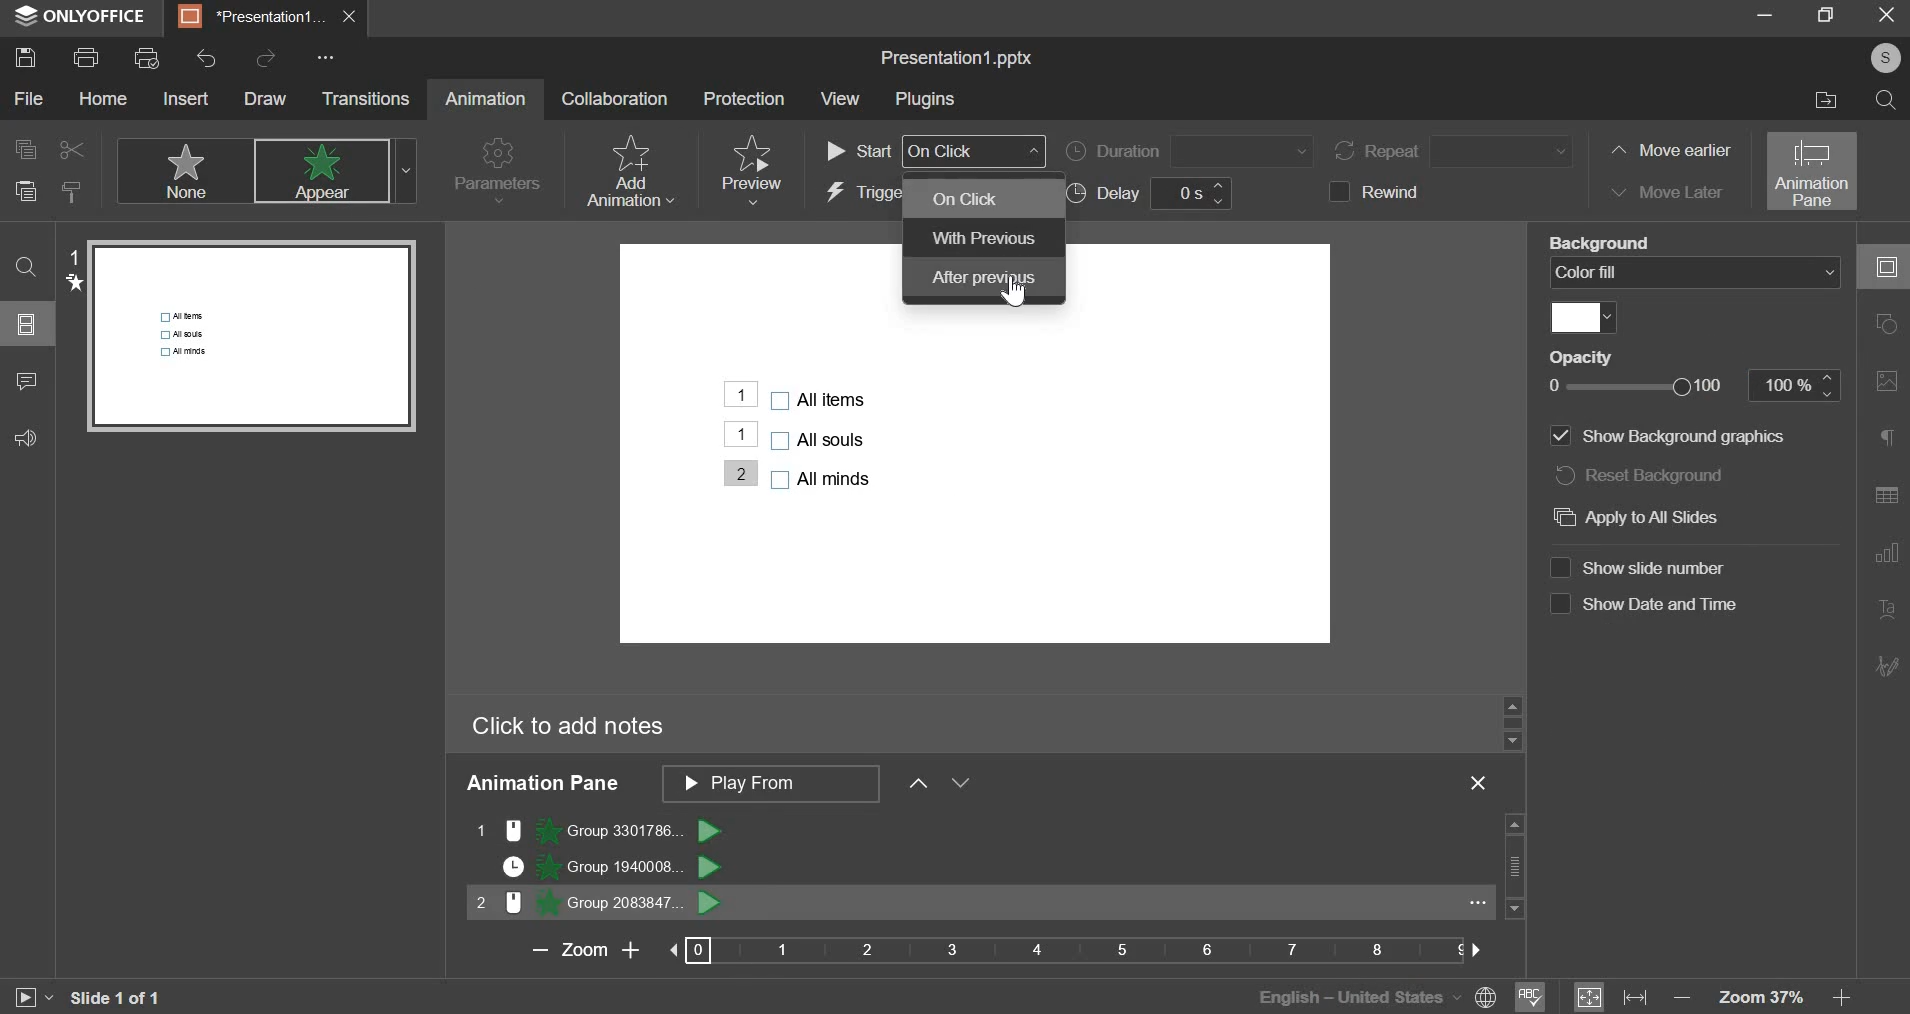 The image size is (1910, 1014). What do you see at coordinates (1511, 721) in the screenshot?
I see `slider` at bounding box center [1511, 721].